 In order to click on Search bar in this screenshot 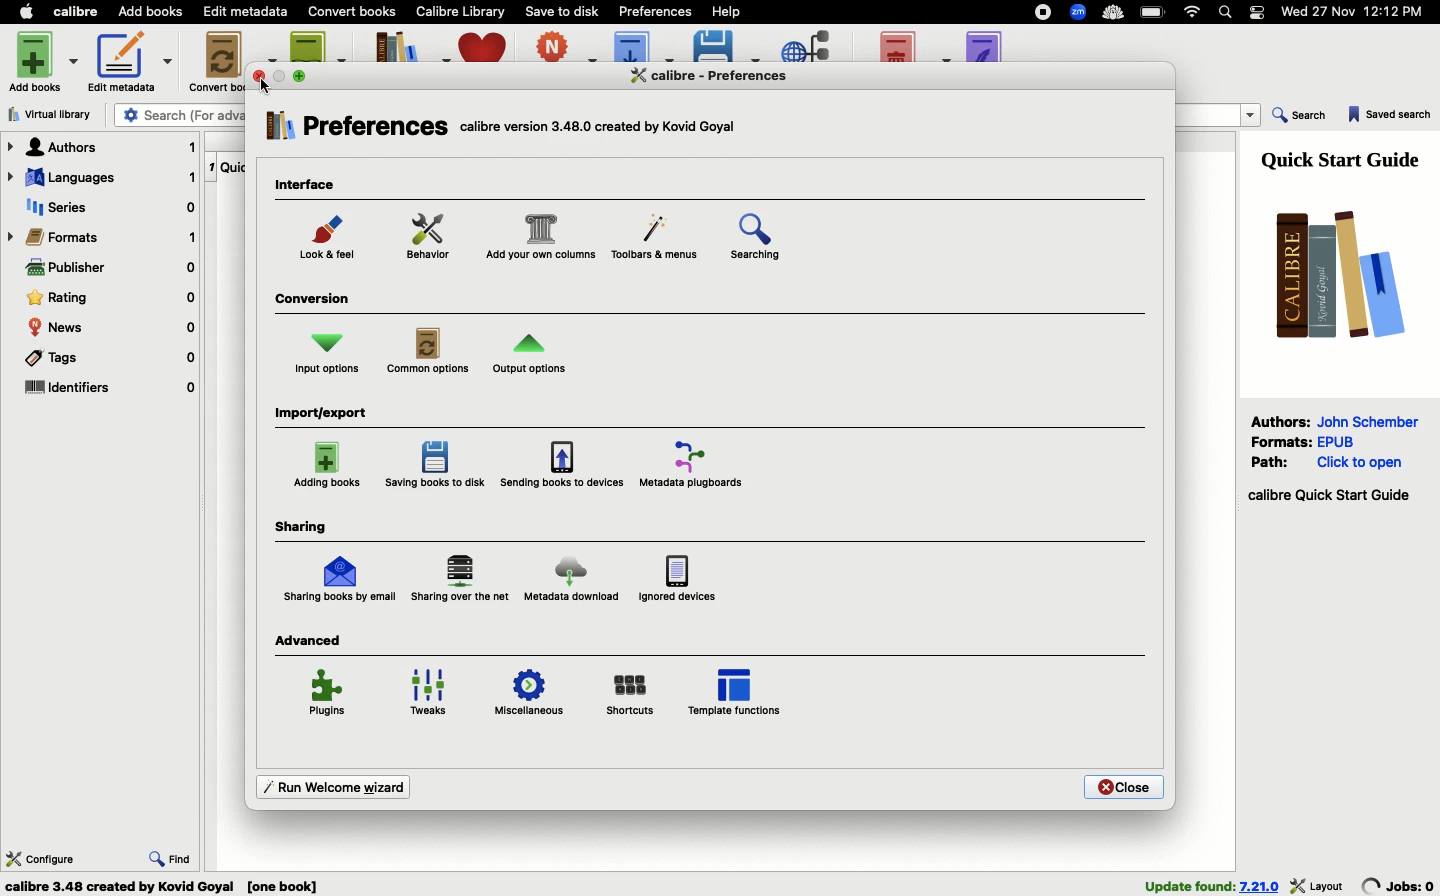, I will do `click(1227, 13)`.